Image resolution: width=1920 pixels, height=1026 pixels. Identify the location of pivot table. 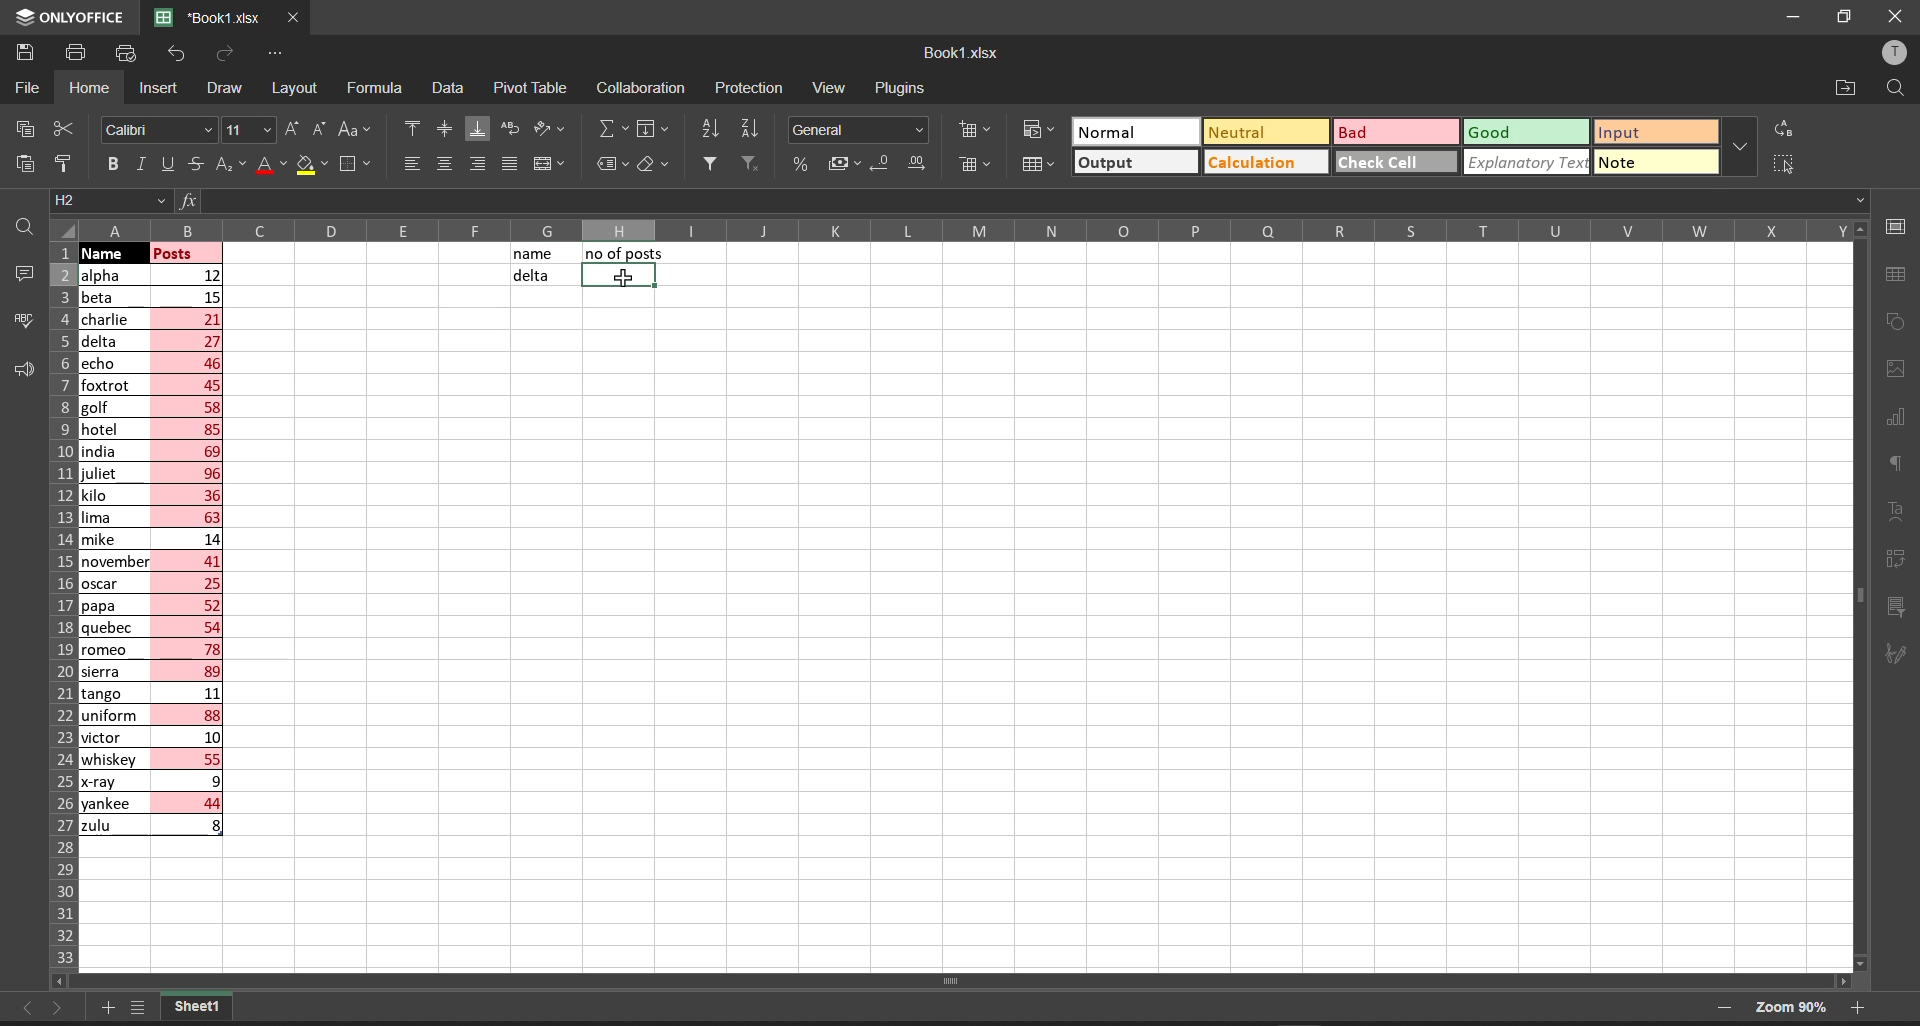
(531, 85).